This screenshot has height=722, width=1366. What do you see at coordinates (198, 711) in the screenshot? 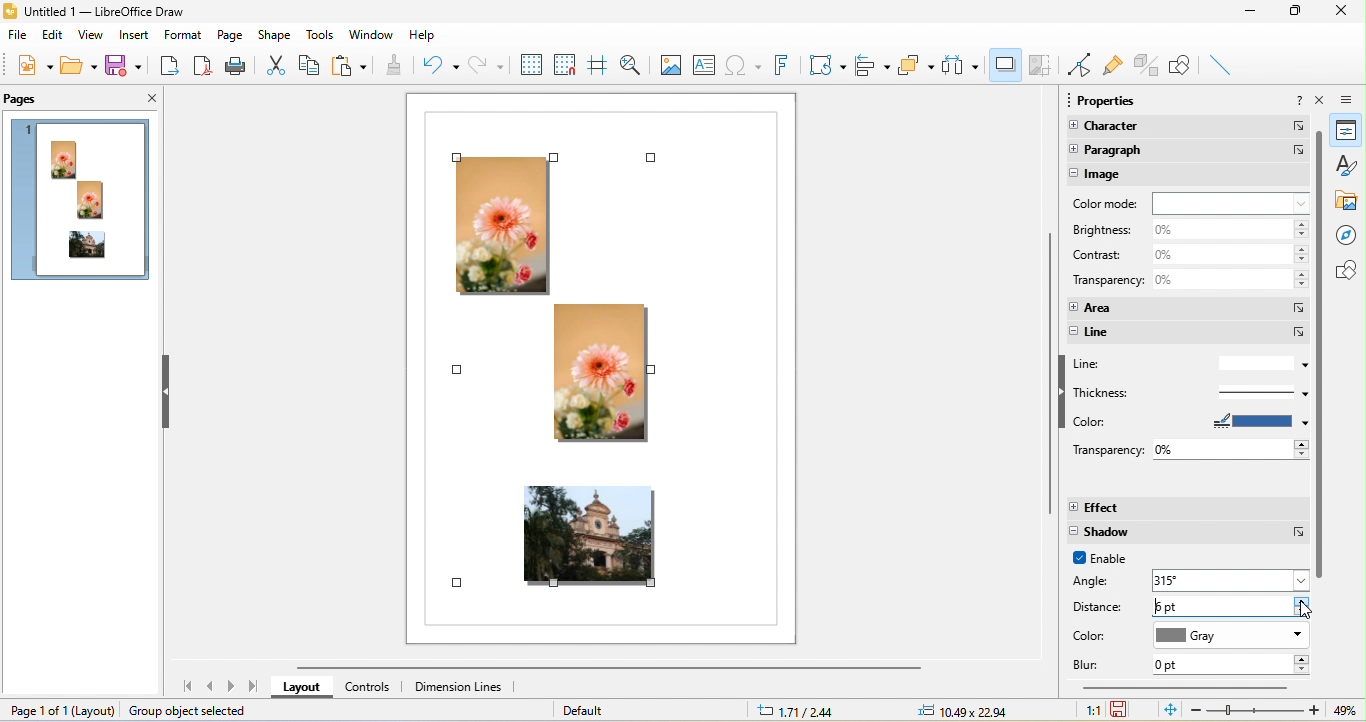
I see `group object selected` at bounding box center [198, 711].